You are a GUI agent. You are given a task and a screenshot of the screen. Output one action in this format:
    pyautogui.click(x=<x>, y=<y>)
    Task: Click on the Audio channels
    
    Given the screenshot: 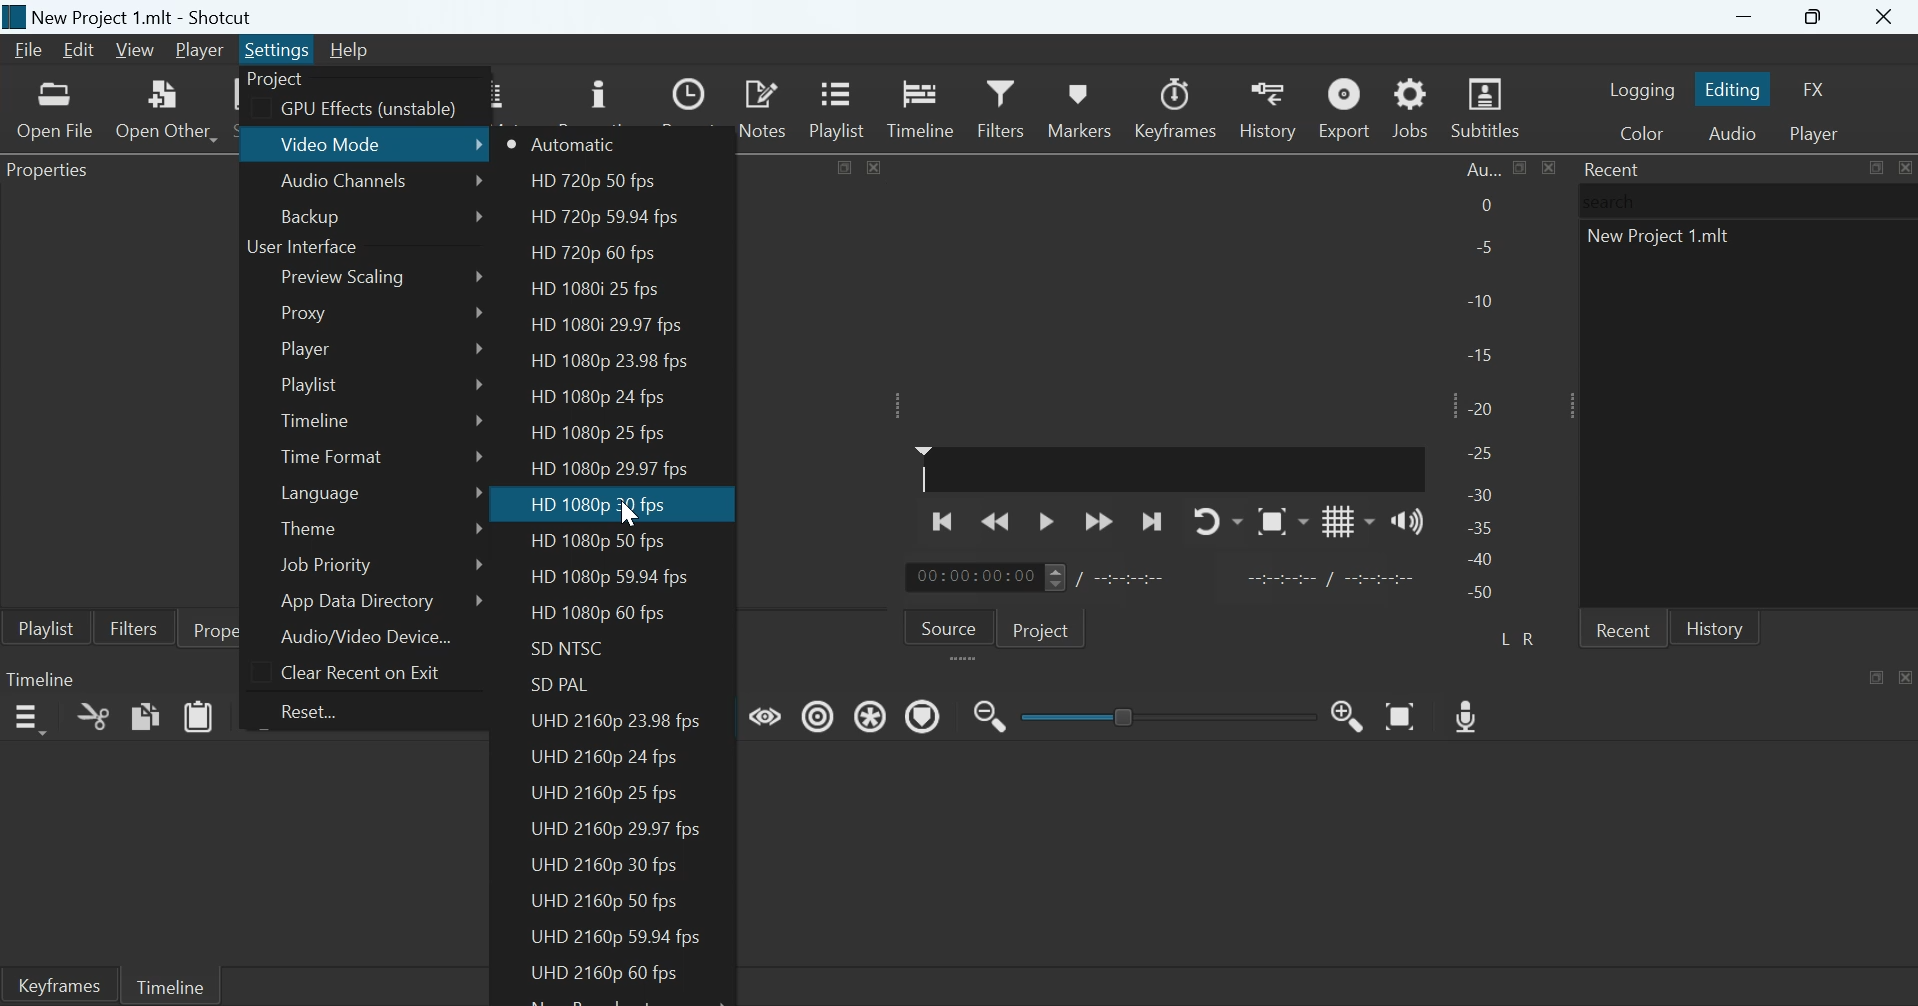 What is the action you would take?
    pyautogui.click(x=344, y=183)
    